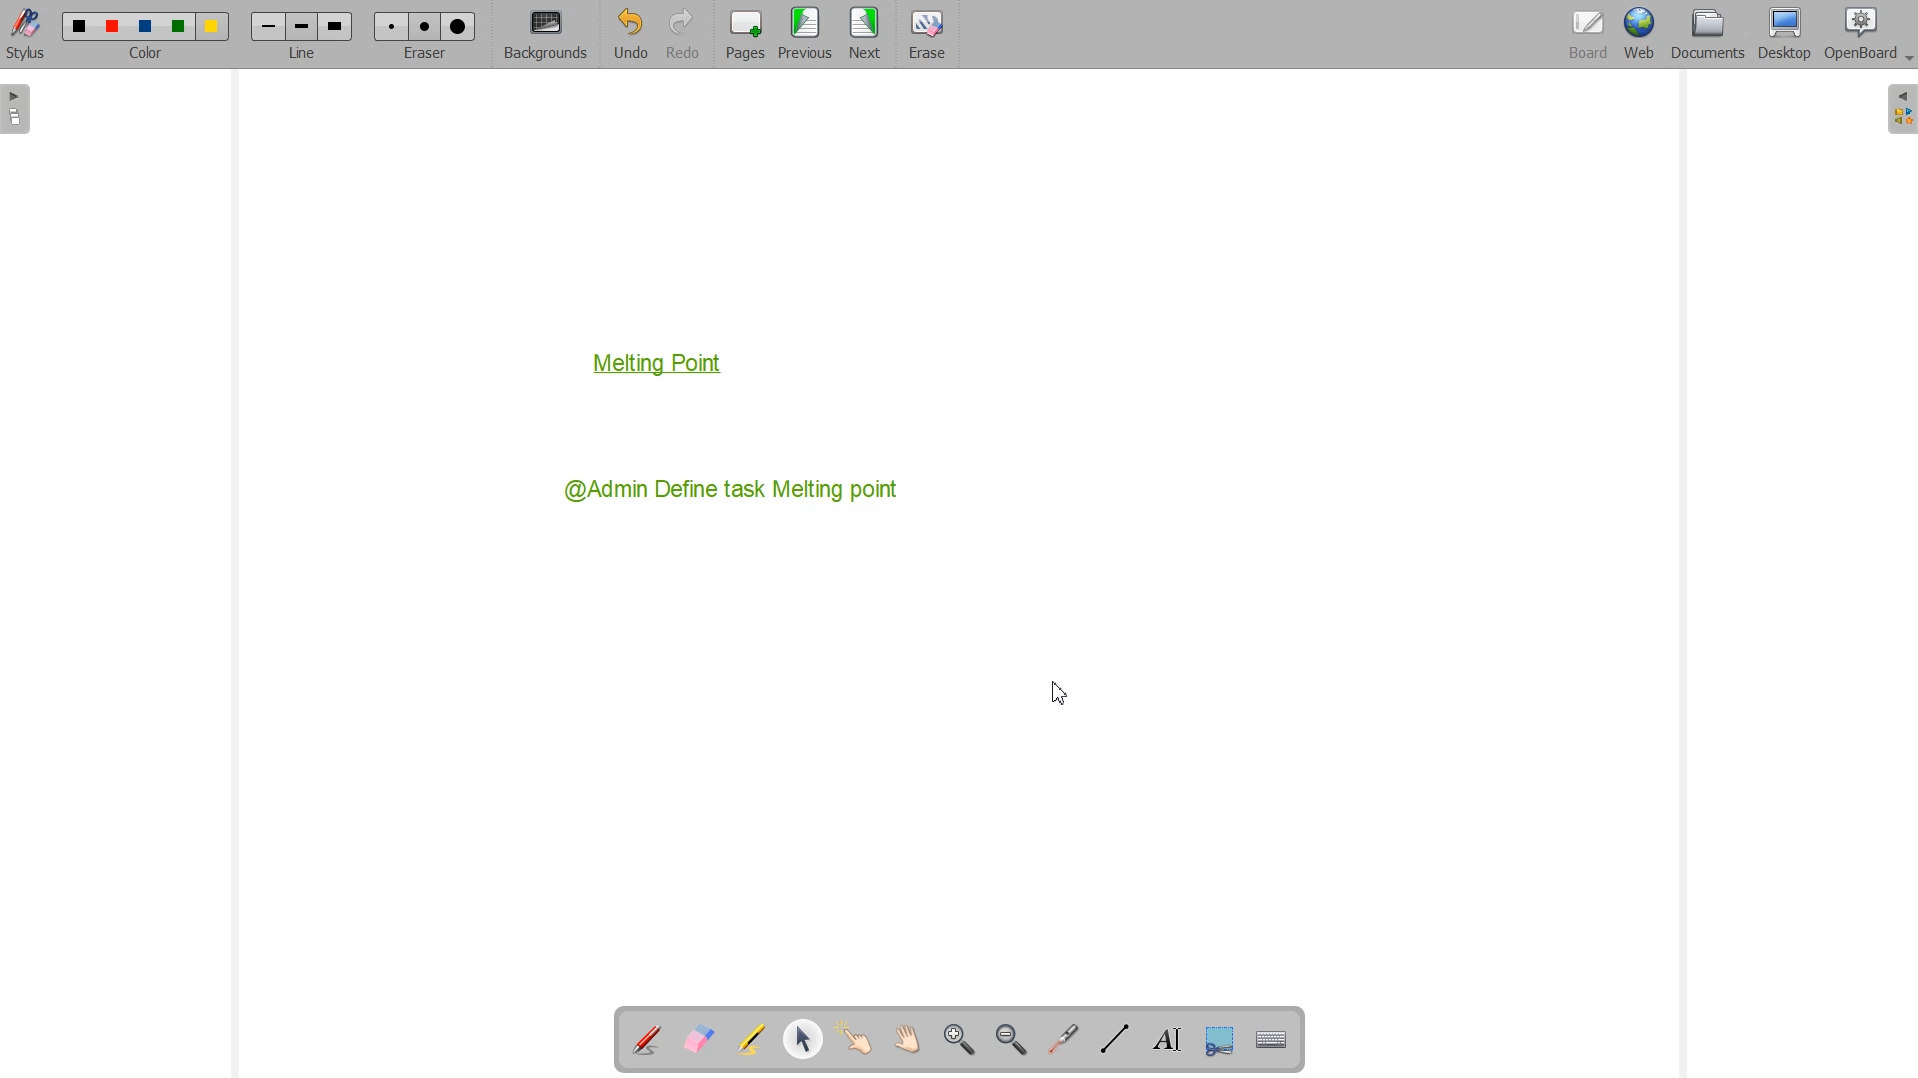  What do you see at coordinates (1216, 1038) in the screenshot?
I see `Capture part of the screen` at bounding box center [1216, 1038].